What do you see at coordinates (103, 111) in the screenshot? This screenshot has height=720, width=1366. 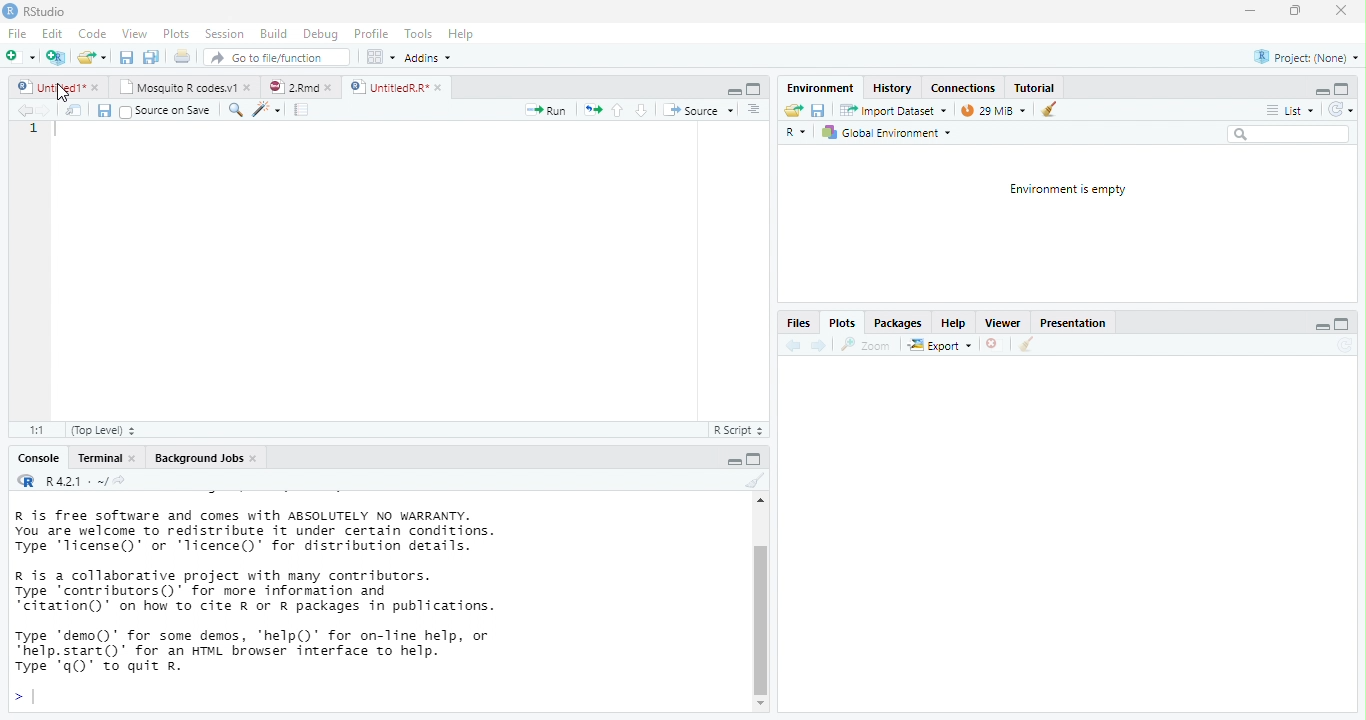 I see `save` at bounding box center [103, 111].